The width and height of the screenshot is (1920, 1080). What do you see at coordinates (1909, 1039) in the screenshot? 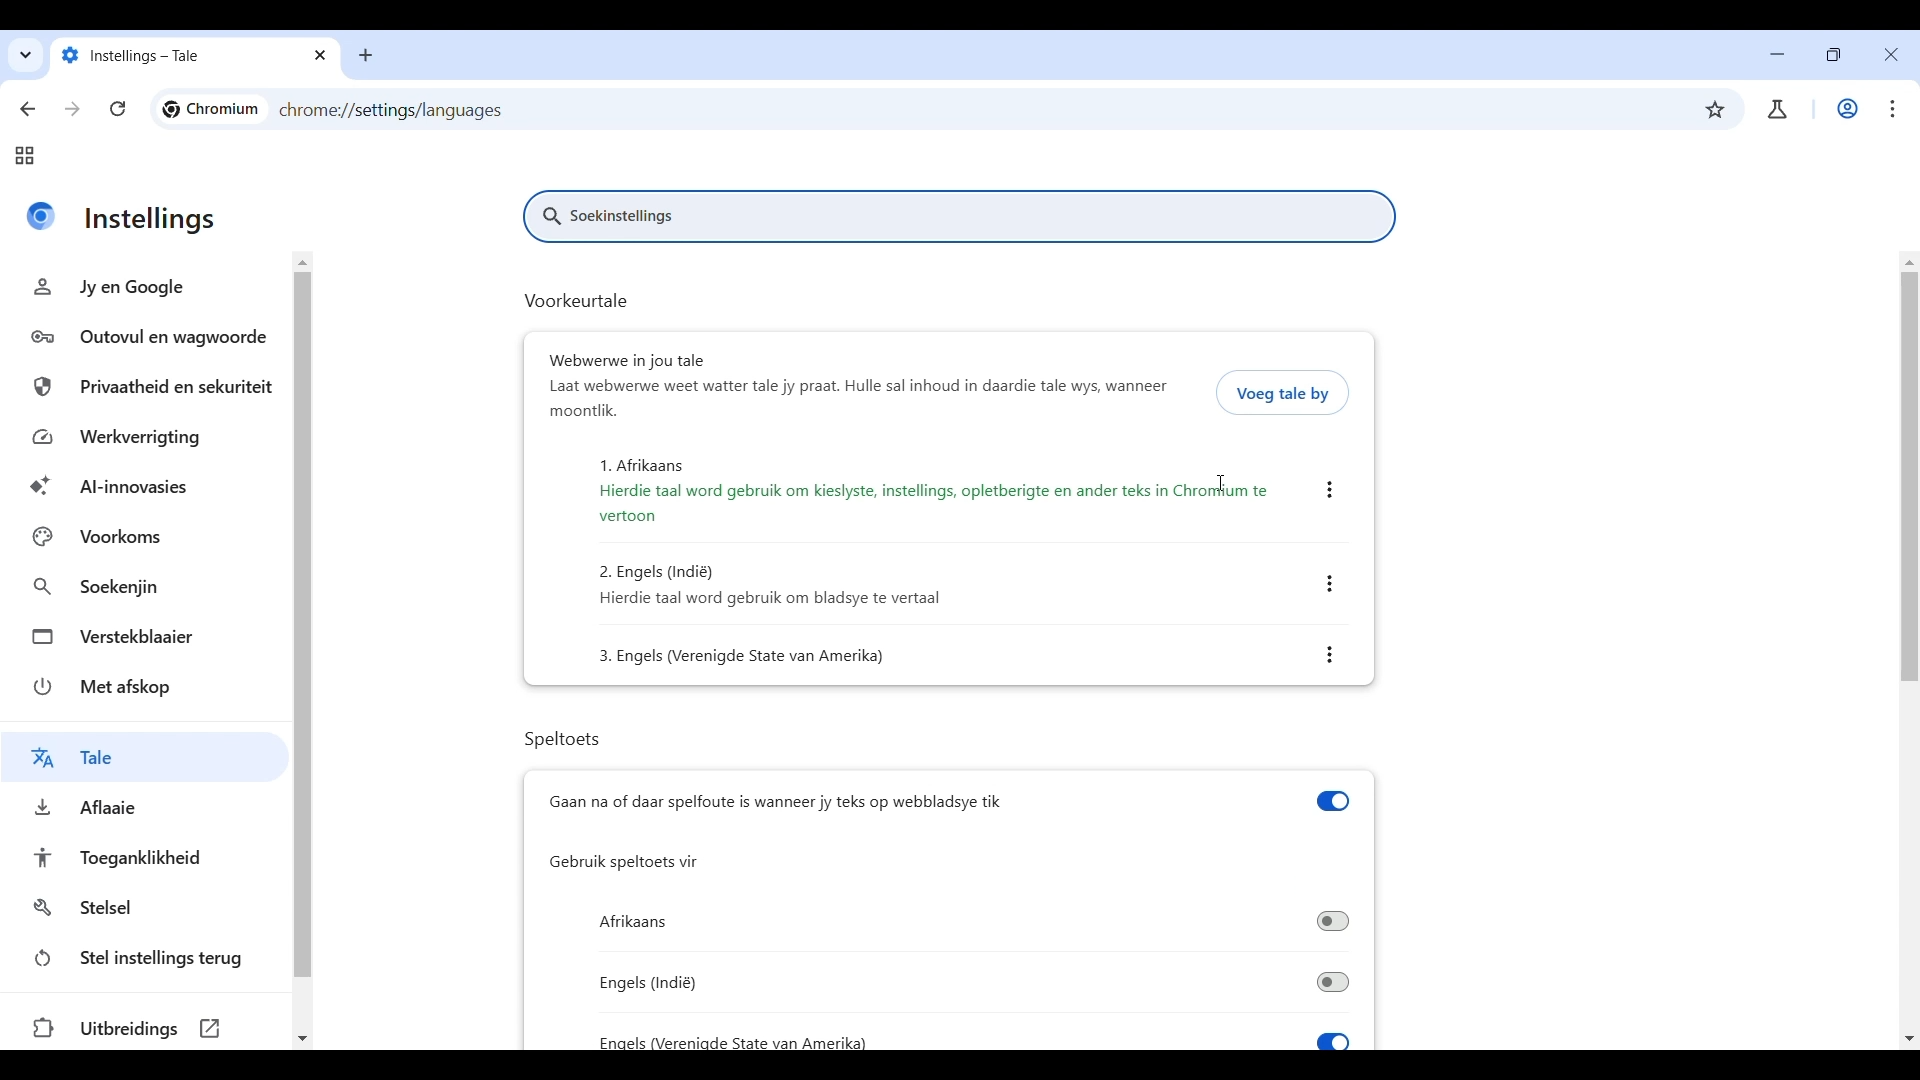
I see `Quick slide to bottom` at bounding box center [1909, 1039].